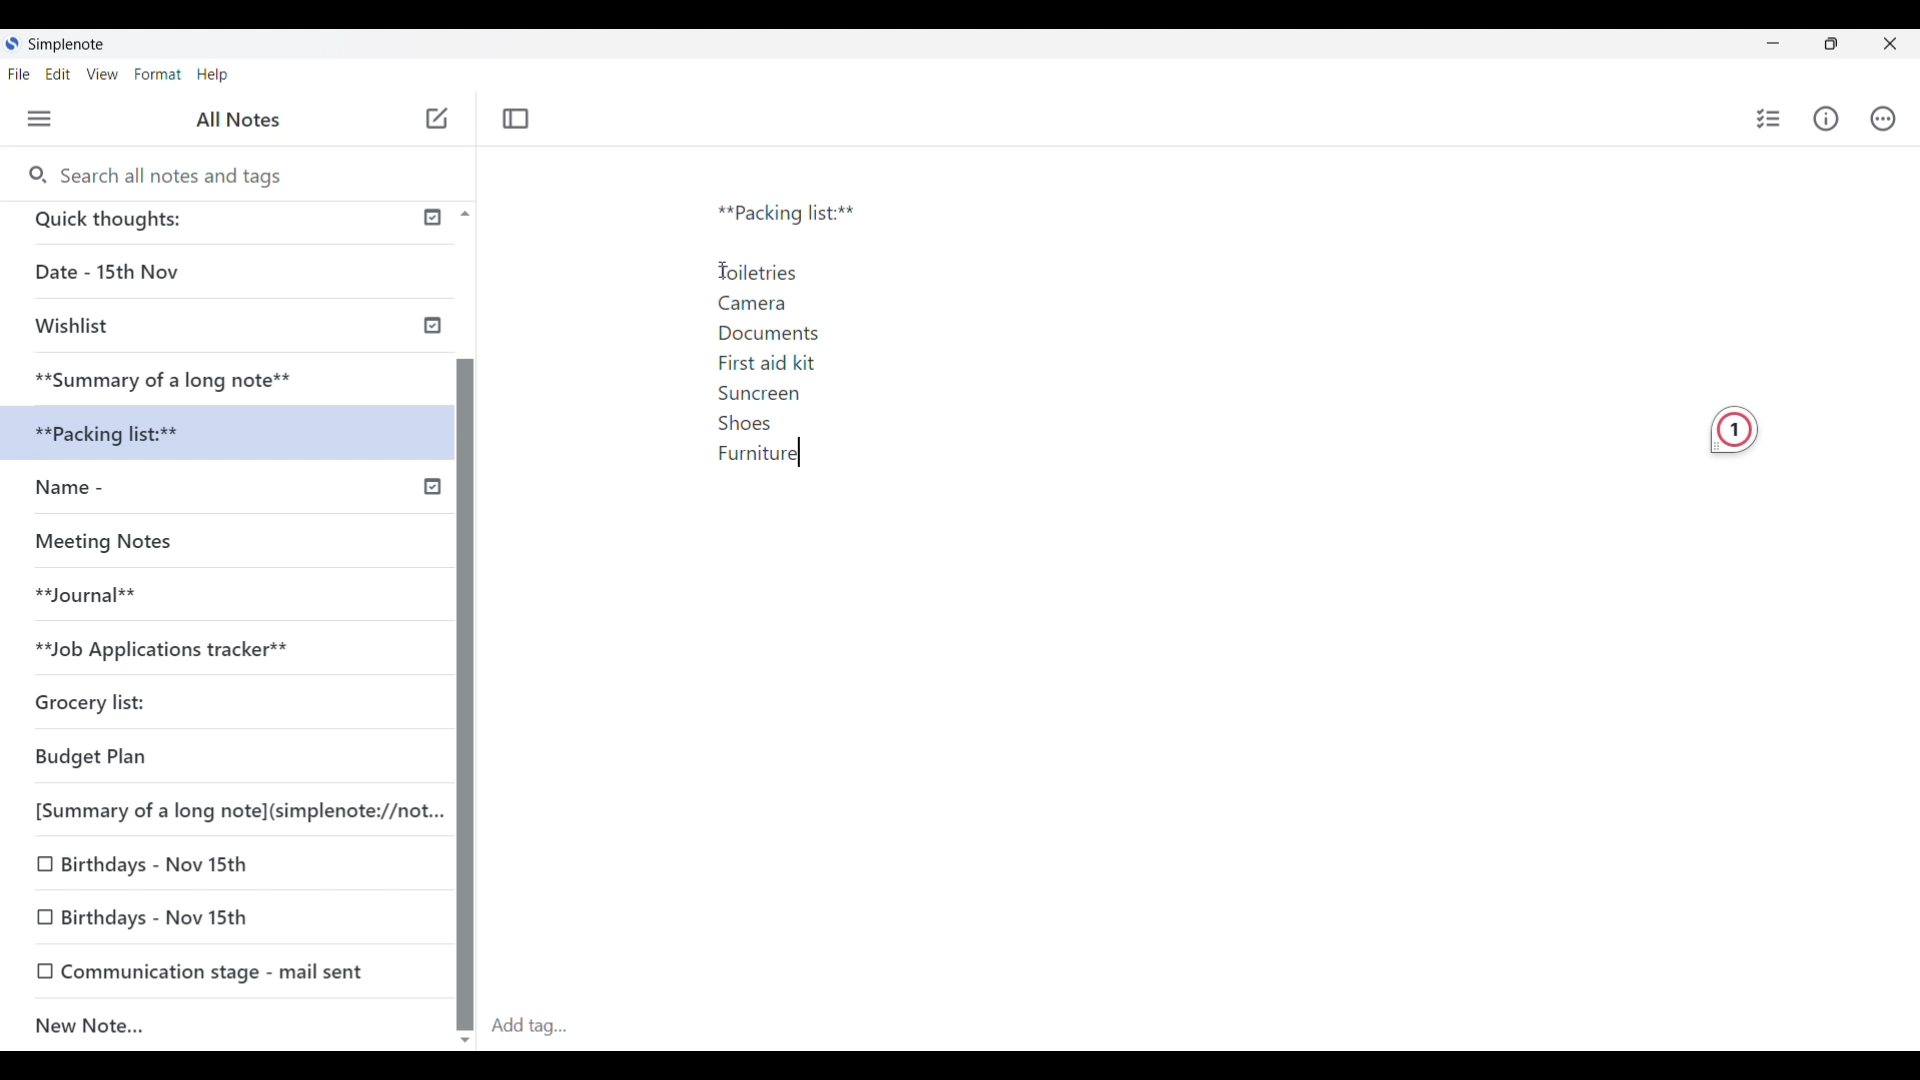  I want to click on Date - 15th Nov, so click(173, 272).